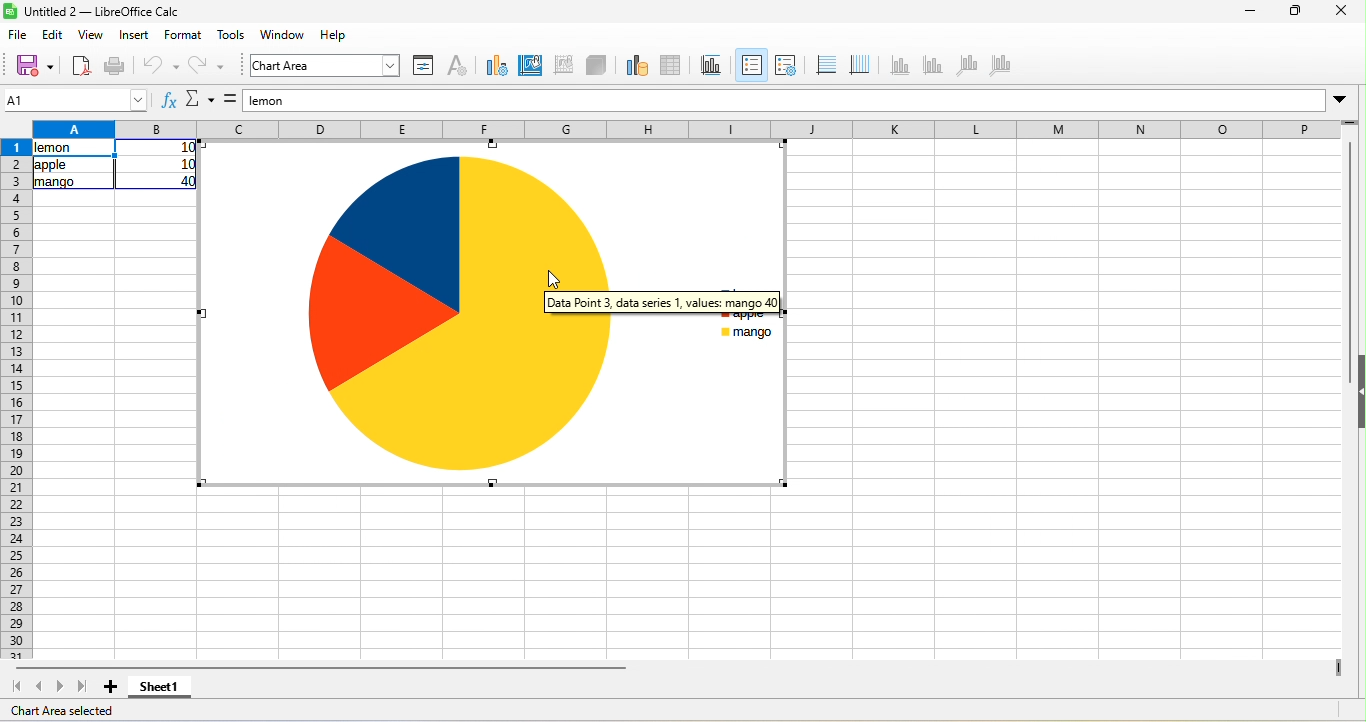  What do you see at coordinates (82, 65) in the screenshot?
I see `export directly as pdf` at bounding box center [82, 65].